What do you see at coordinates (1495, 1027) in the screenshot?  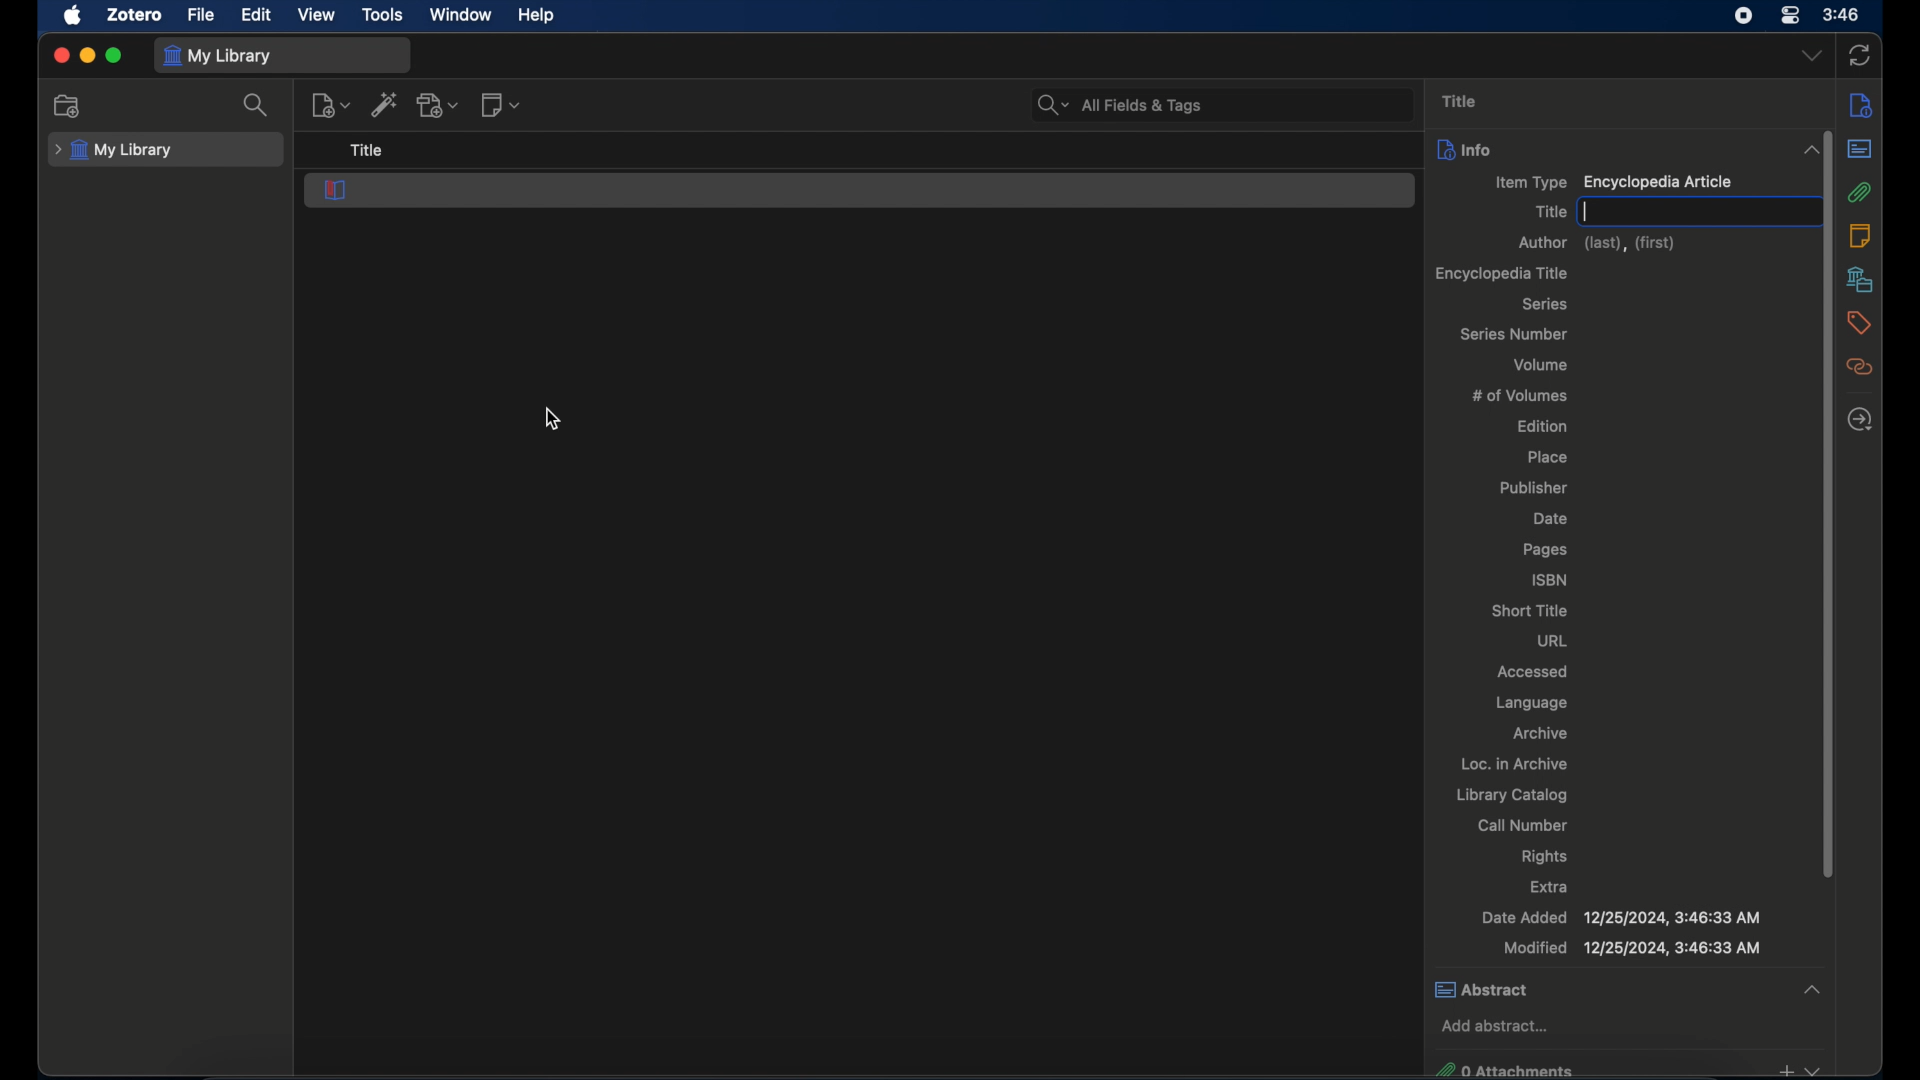 I see `add abstract` at bounding box center [1495, 1027].